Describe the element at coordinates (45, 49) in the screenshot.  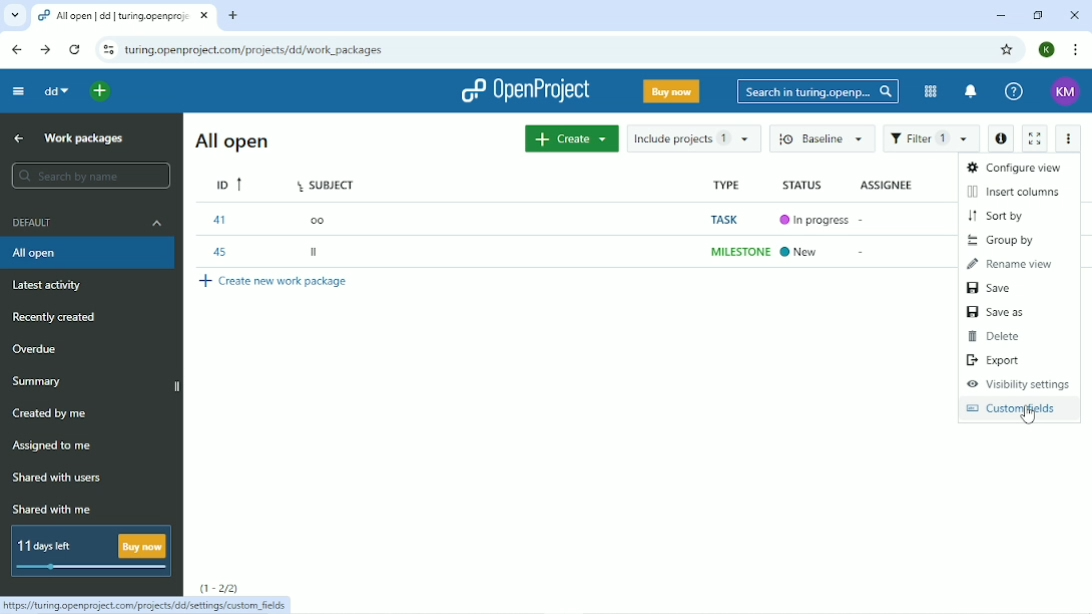
I see `Forward` at that location.